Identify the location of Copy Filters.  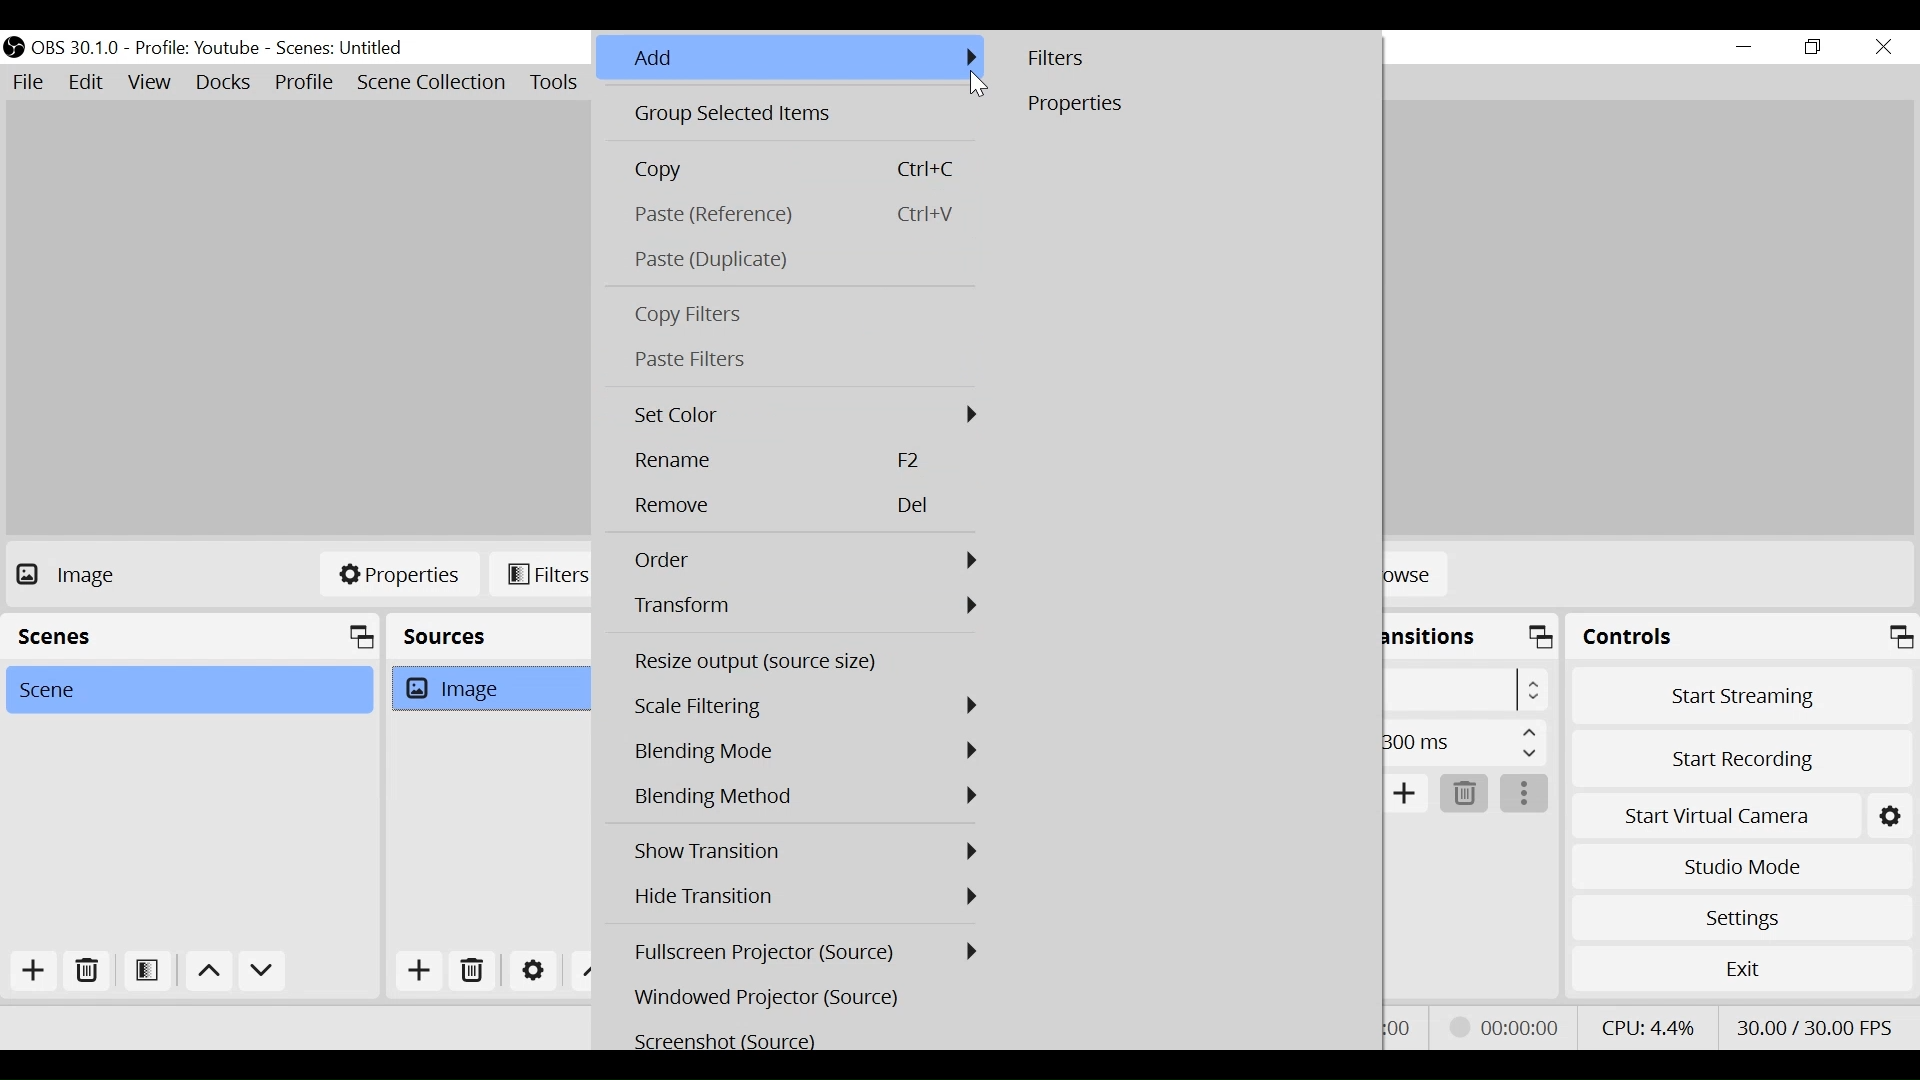
(796, 317).